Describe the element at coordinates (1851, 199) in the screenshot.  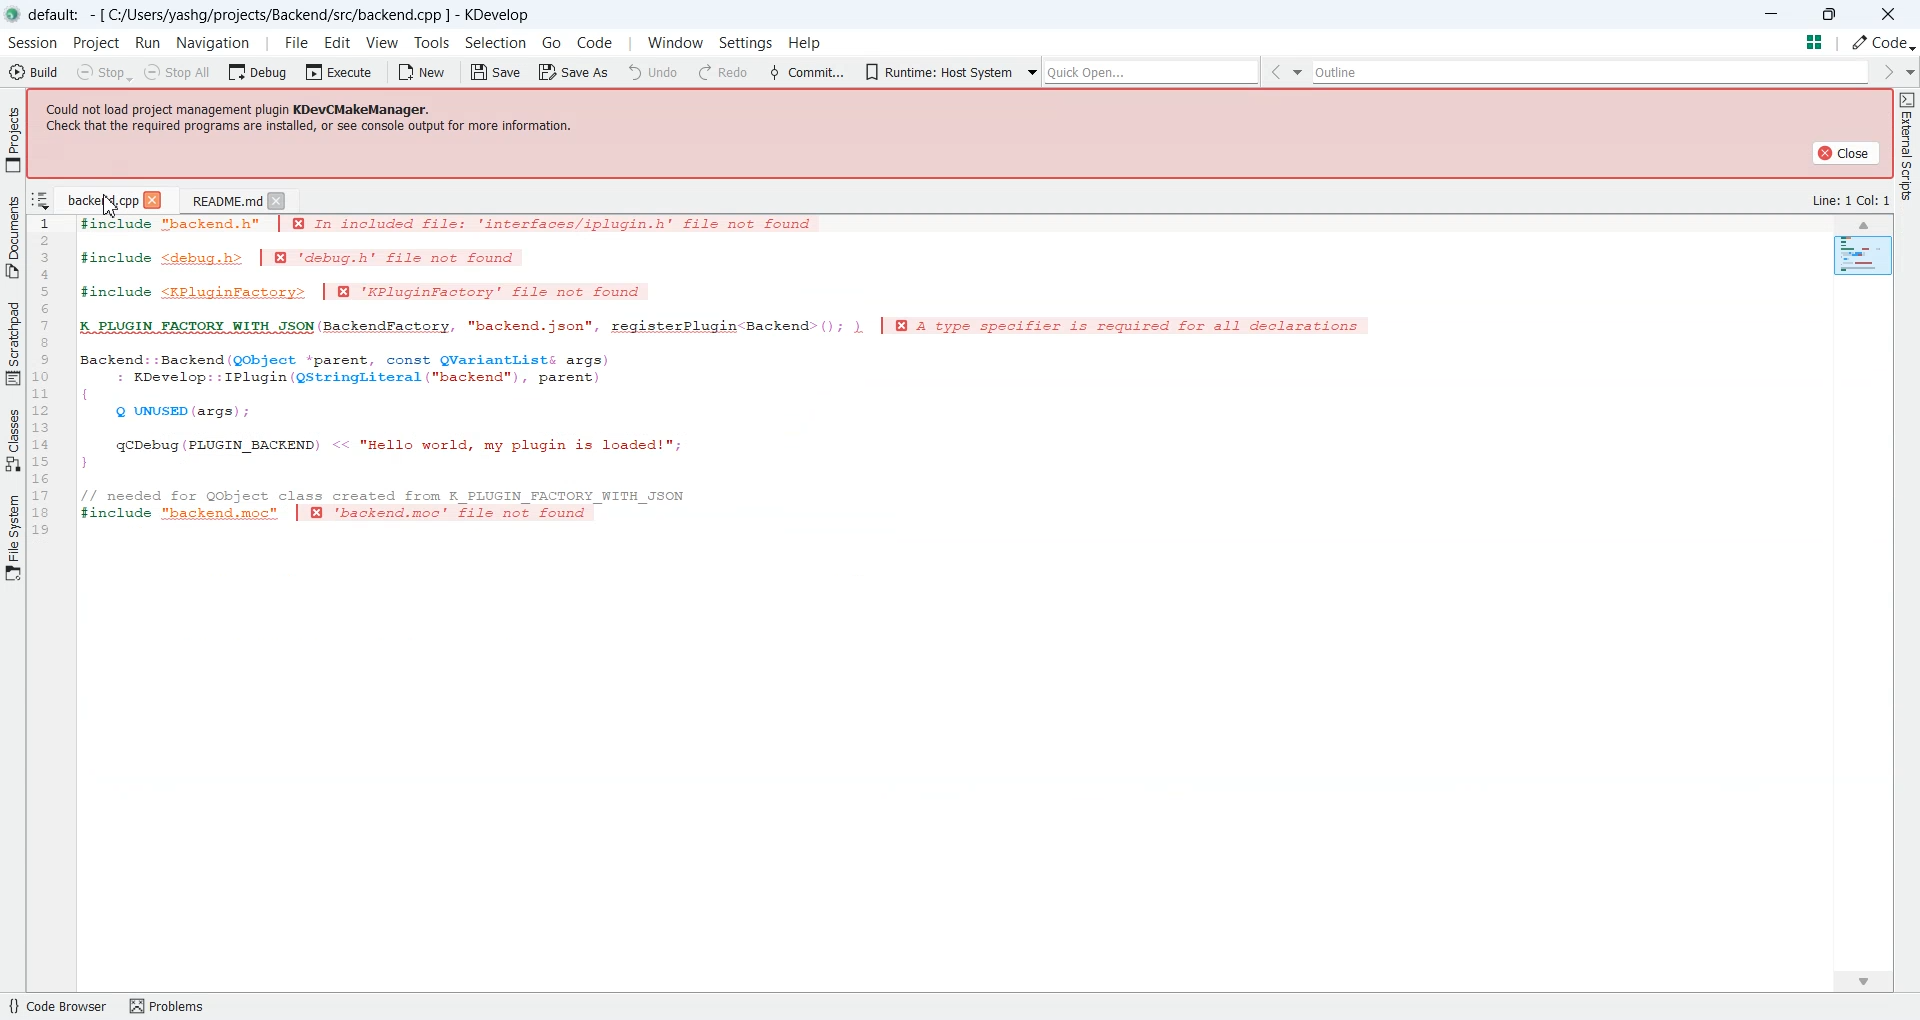
I see `Text` at that location.